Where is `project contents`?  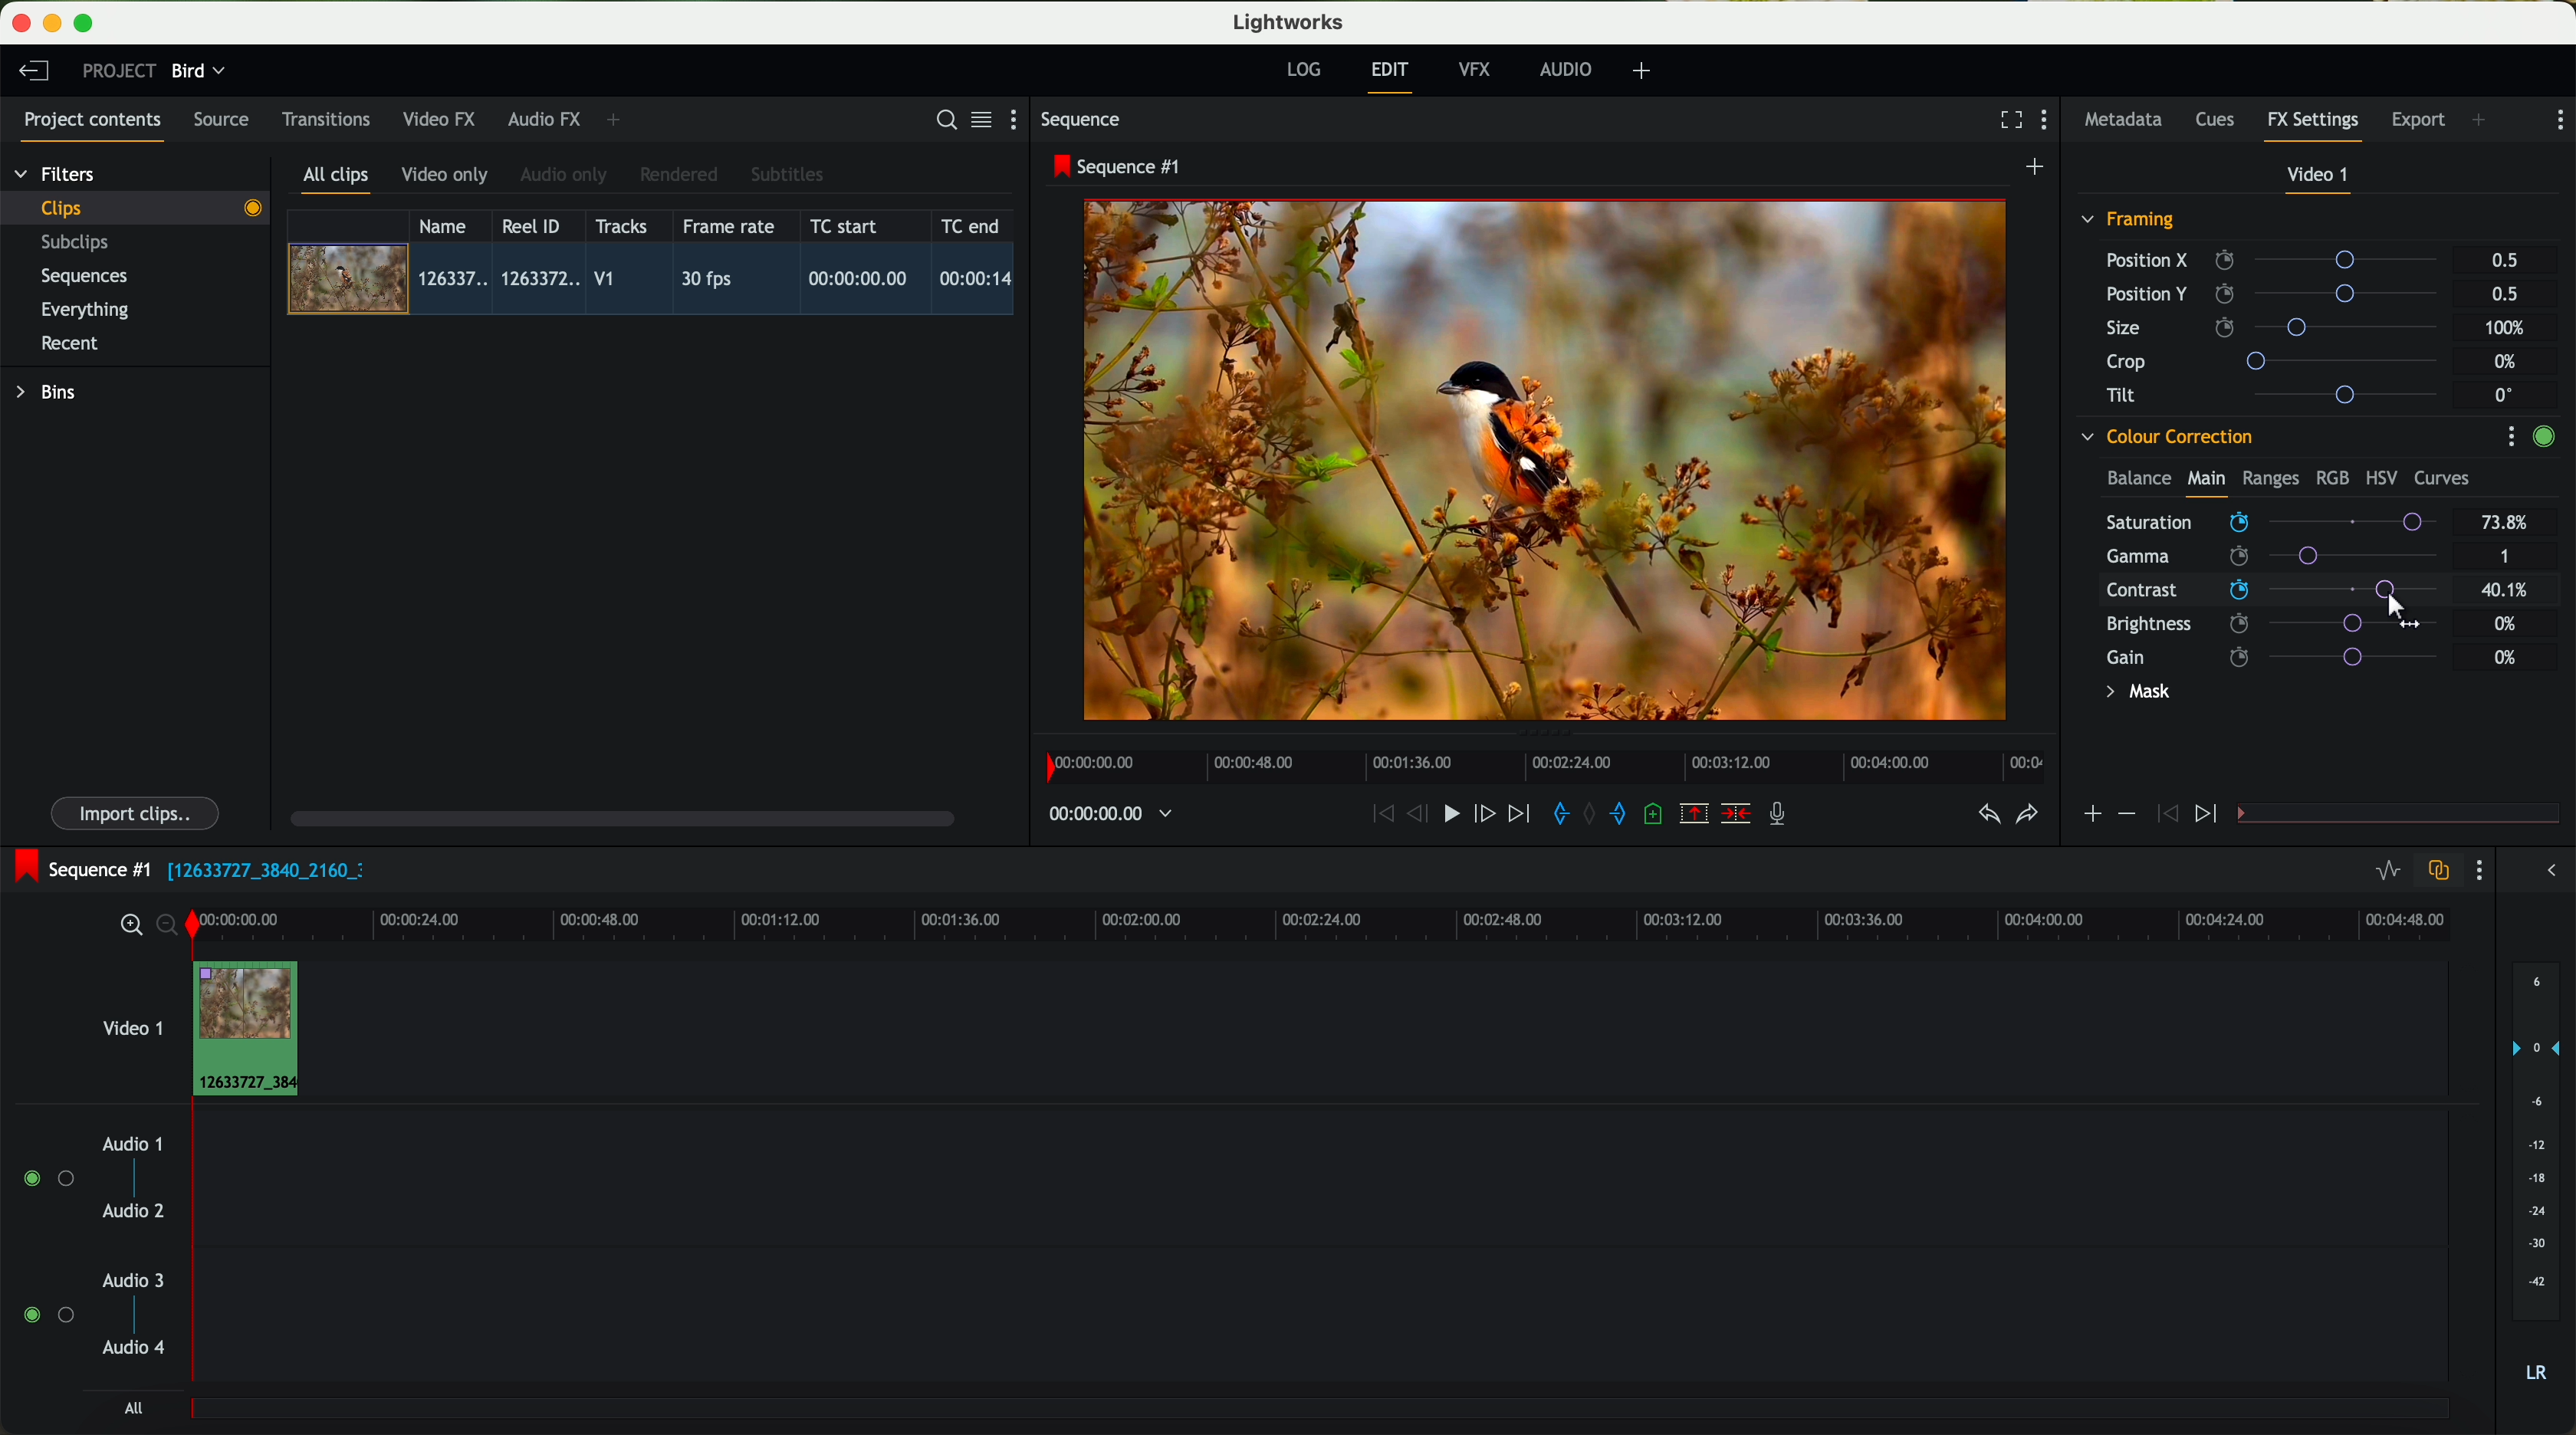
project contents is located at coordinates (93, 126).